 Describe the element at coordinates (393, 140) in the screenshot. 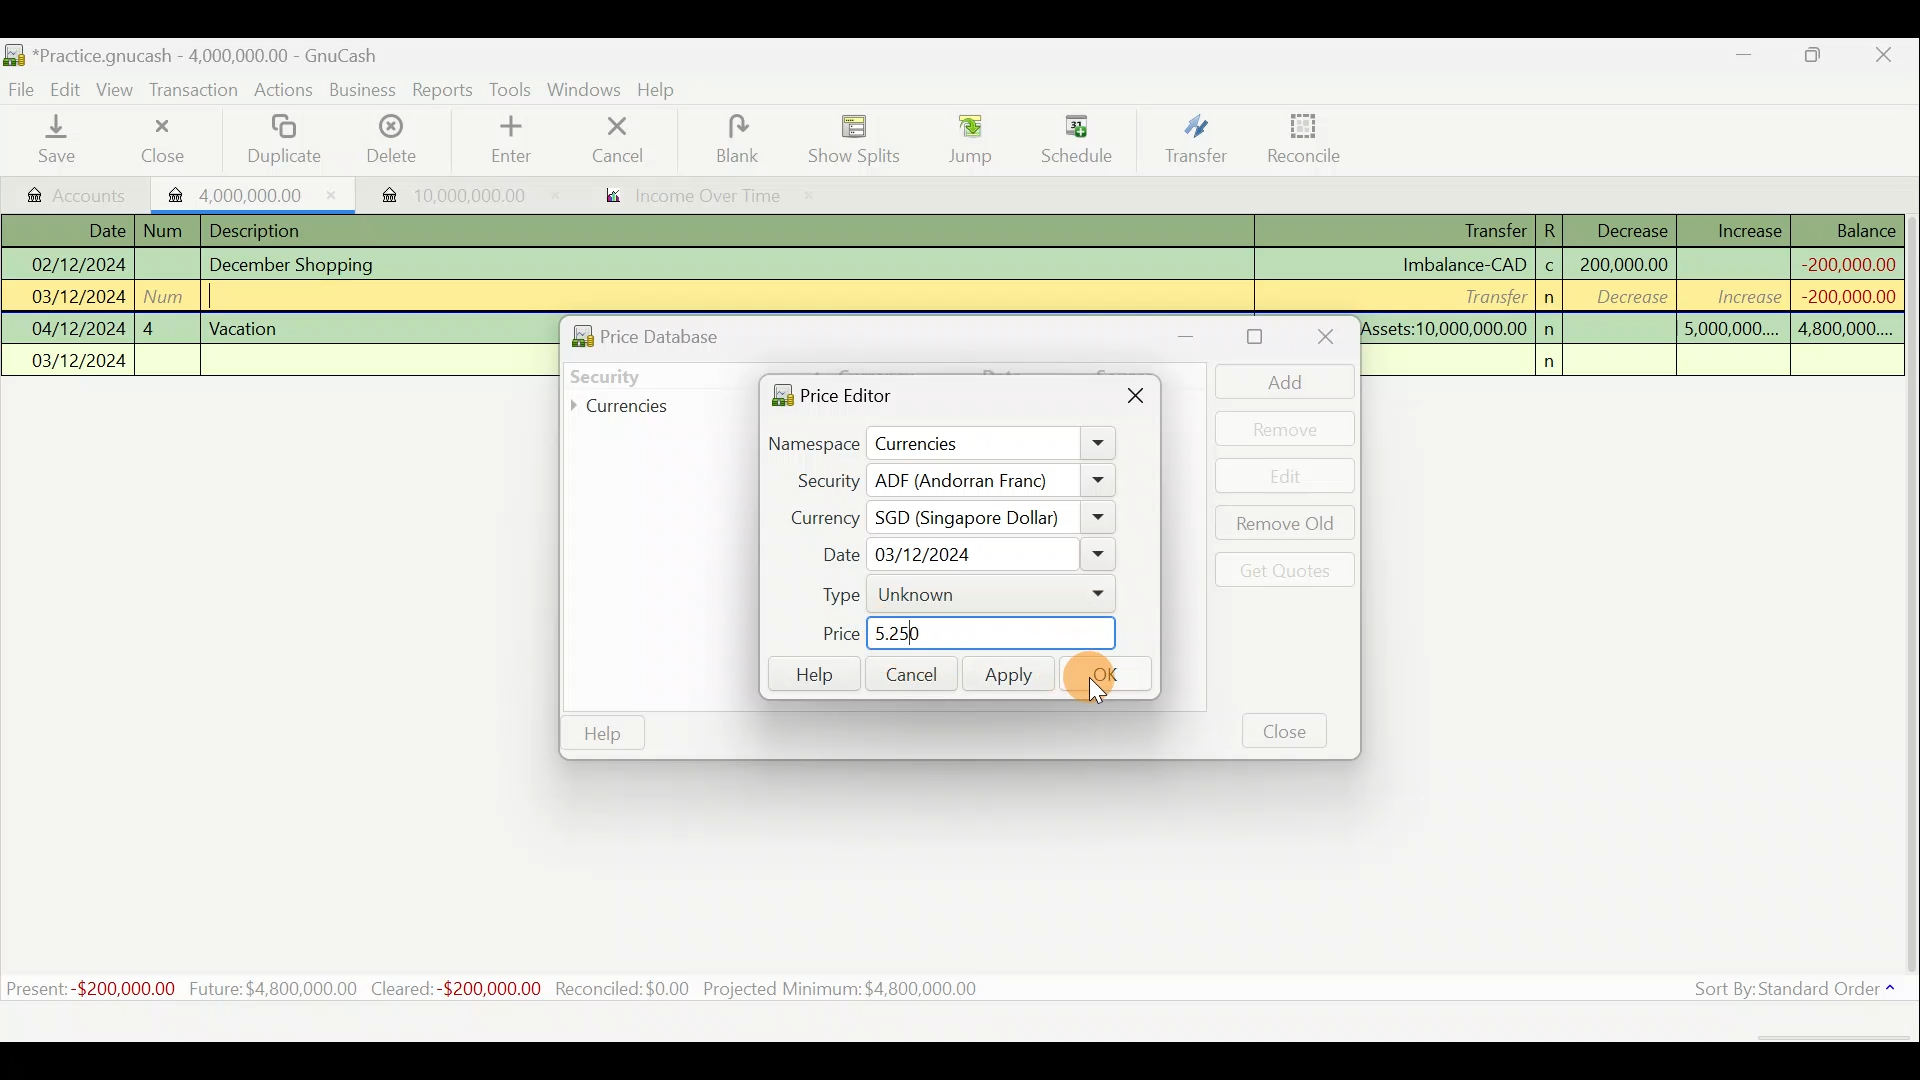

I see `Delete` at that location.